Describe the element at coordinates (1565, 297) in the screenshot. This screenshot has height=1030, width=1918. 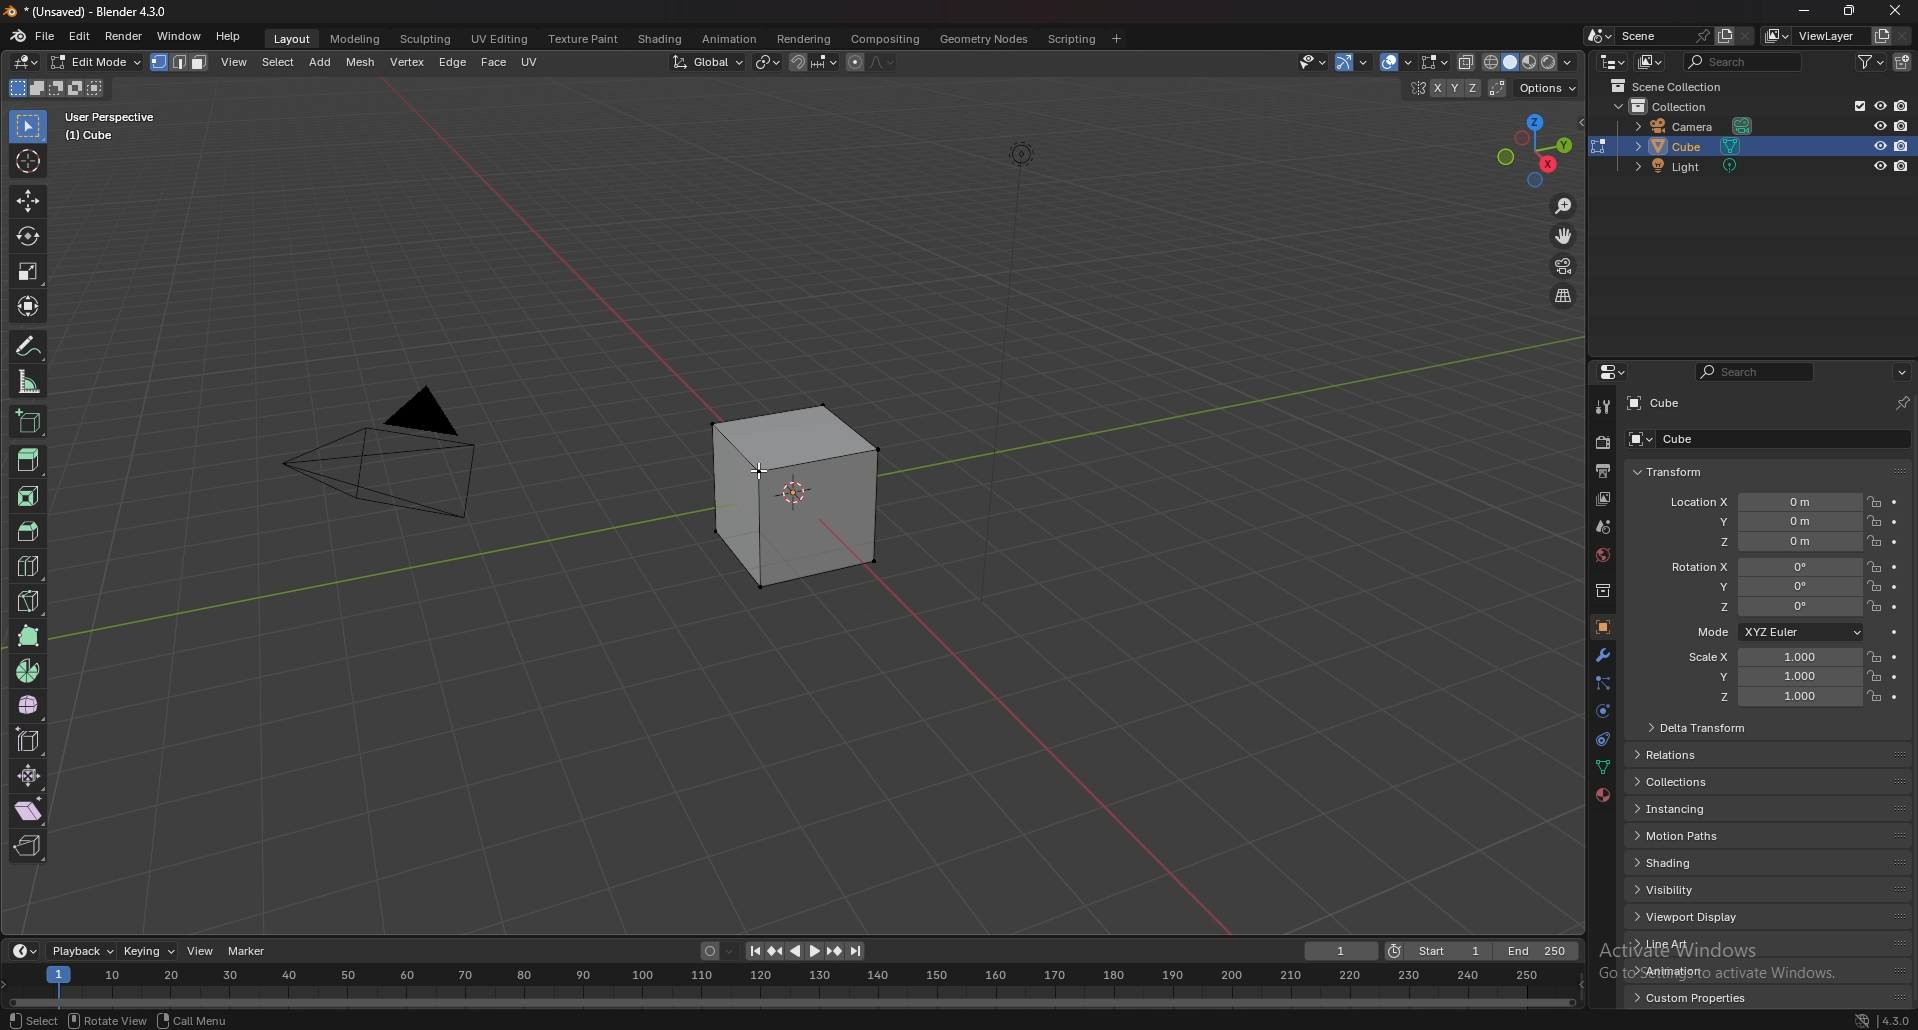
I see `switch view from perspective/orthographic position` at that location.